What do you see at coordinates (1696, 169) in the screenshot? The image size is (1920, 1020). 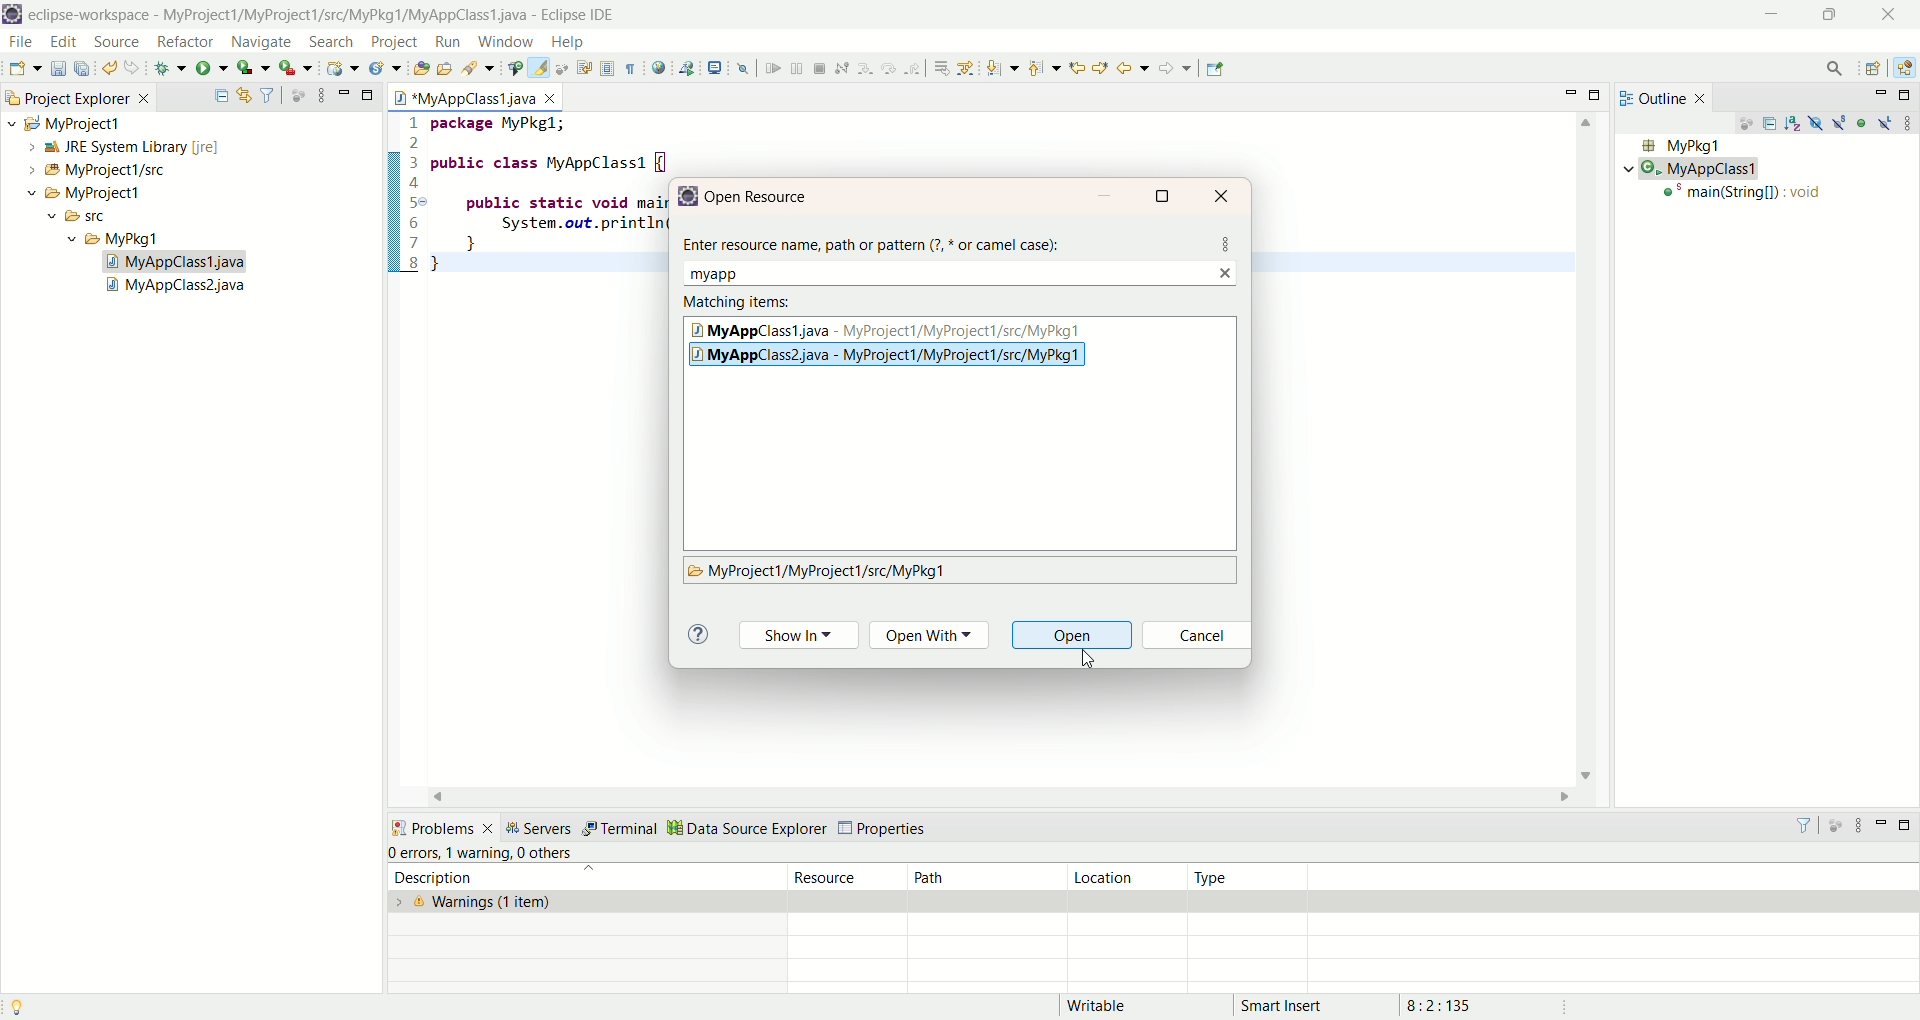 I see `myappclass1` at bounding box center [1696, 169].